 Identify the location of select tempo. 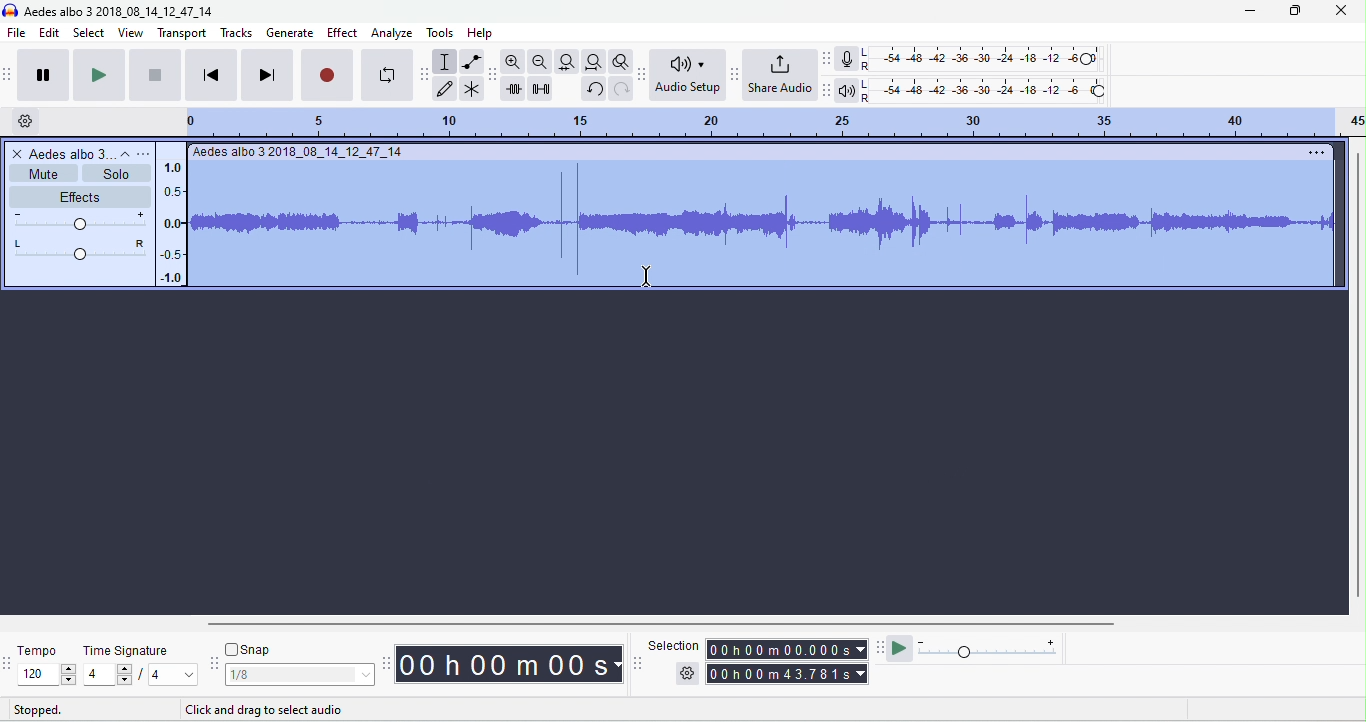
(46, 675).